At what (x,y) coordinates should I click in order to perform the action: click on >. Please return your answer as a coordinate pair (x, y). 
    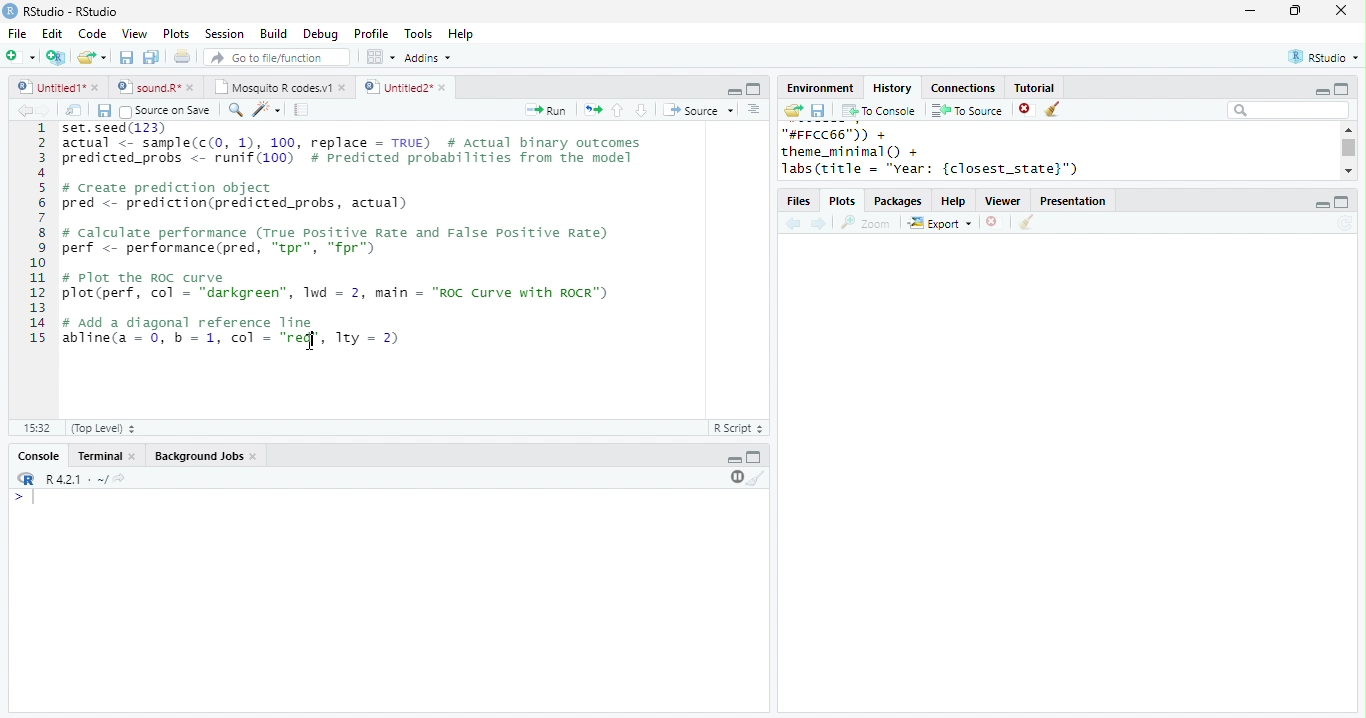
    Looking at the image, I should click on (27, 497).